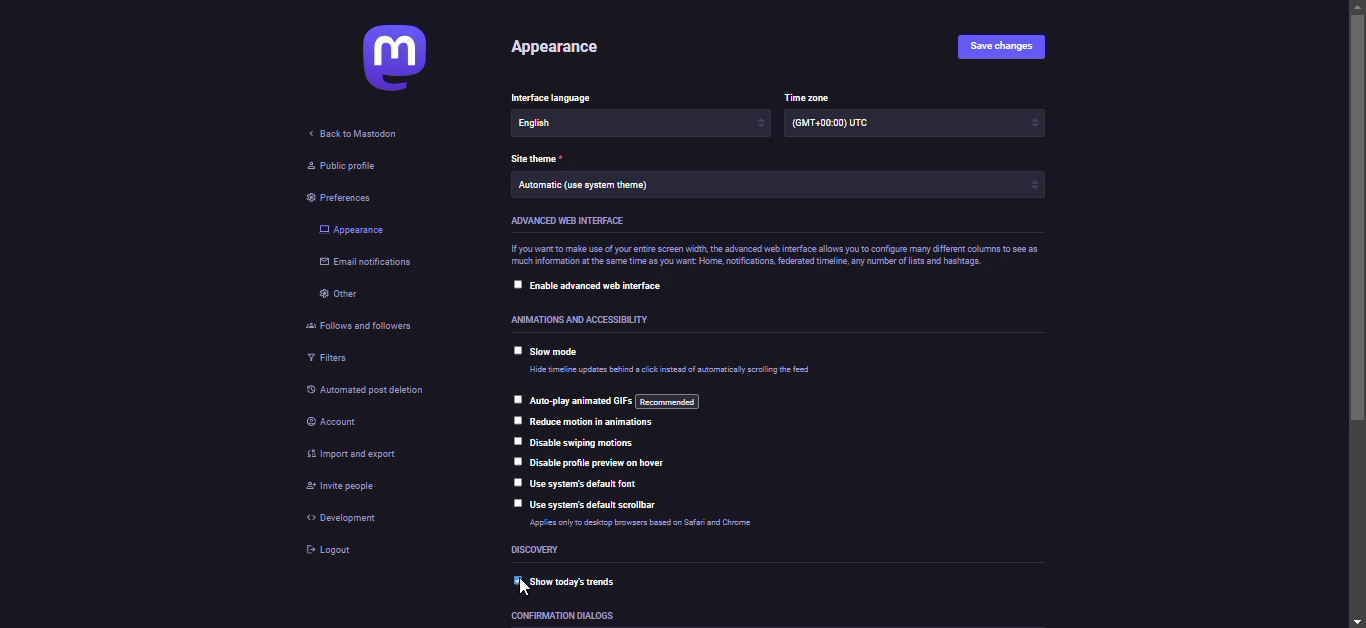 The image size is (1366, 628). Describe the element at coordinates (515, 504) in the screenshot. I see `click to select` at that location.